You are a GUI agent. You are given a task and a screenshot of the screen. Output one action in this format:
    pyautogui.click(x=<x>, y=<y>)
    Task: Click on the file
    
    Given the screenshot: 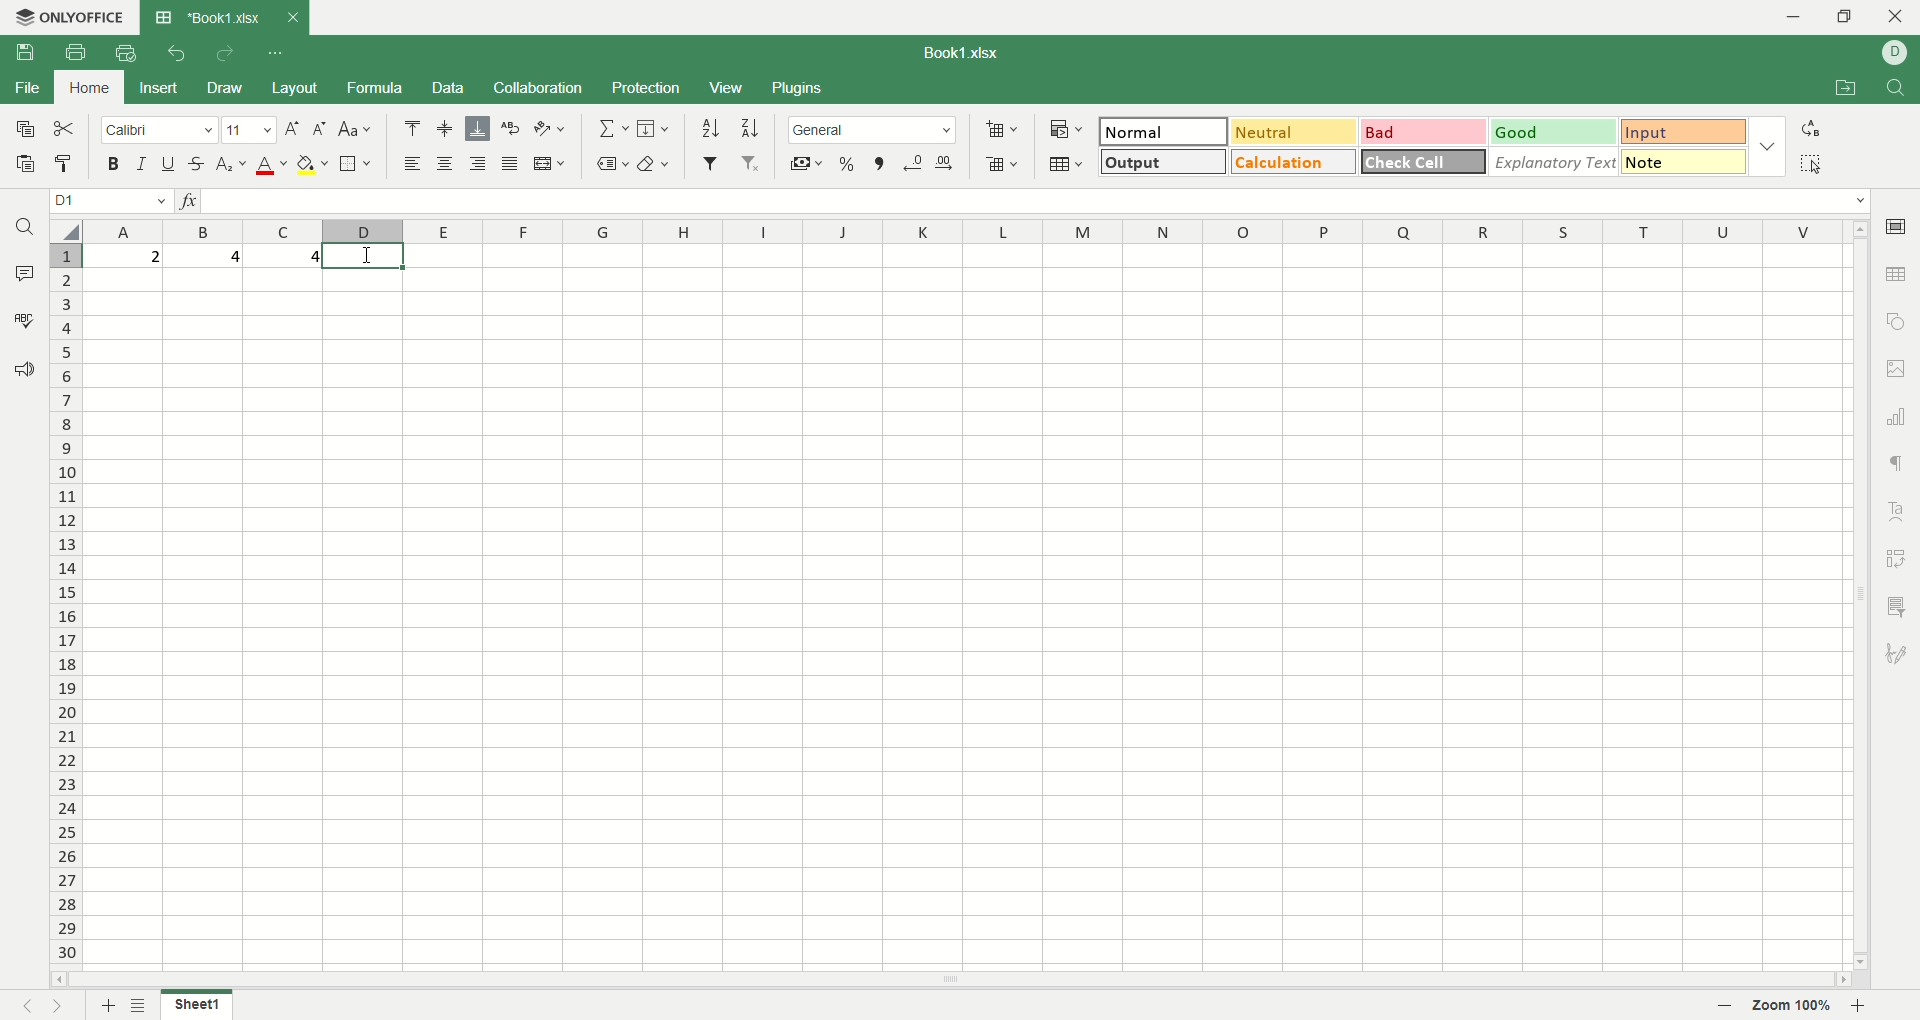 What is the action you would take?
    pyautogui.click(x=26, y=87)
    